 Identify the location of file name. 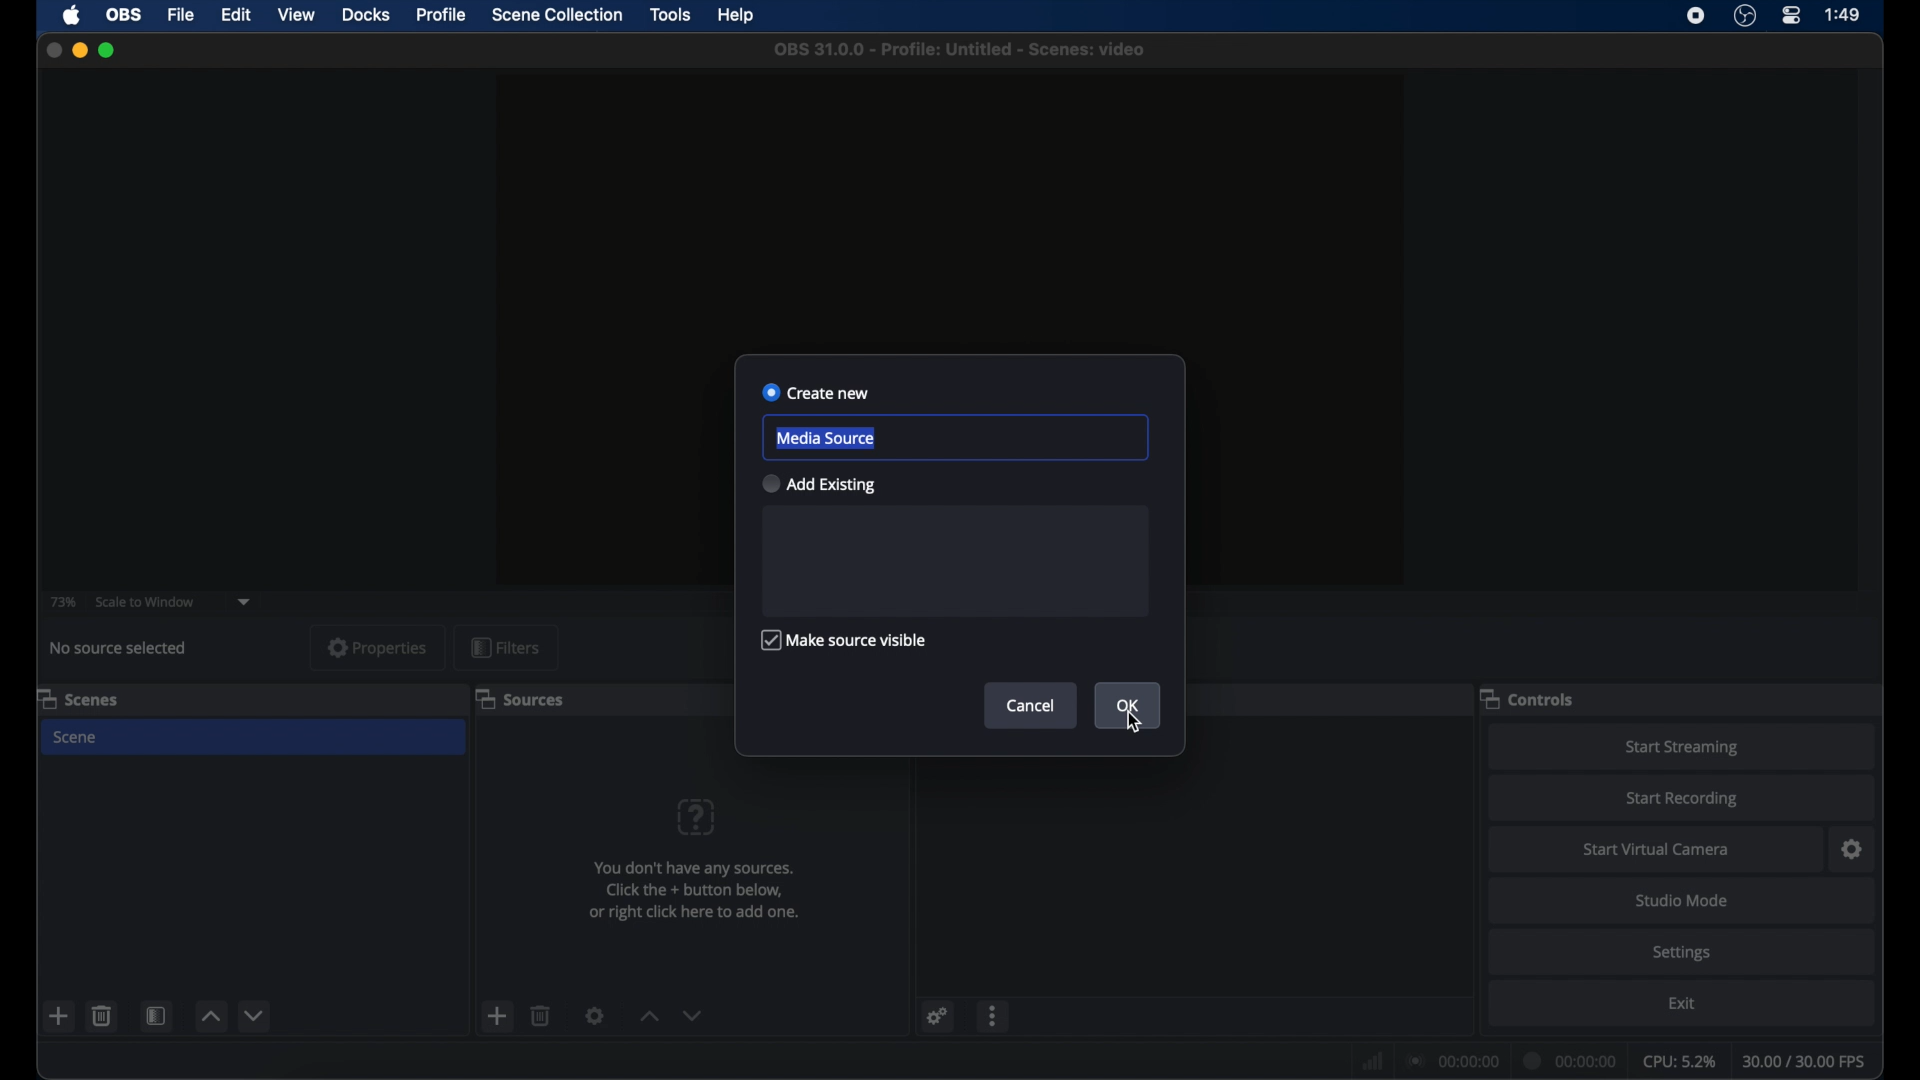
(960, 50).